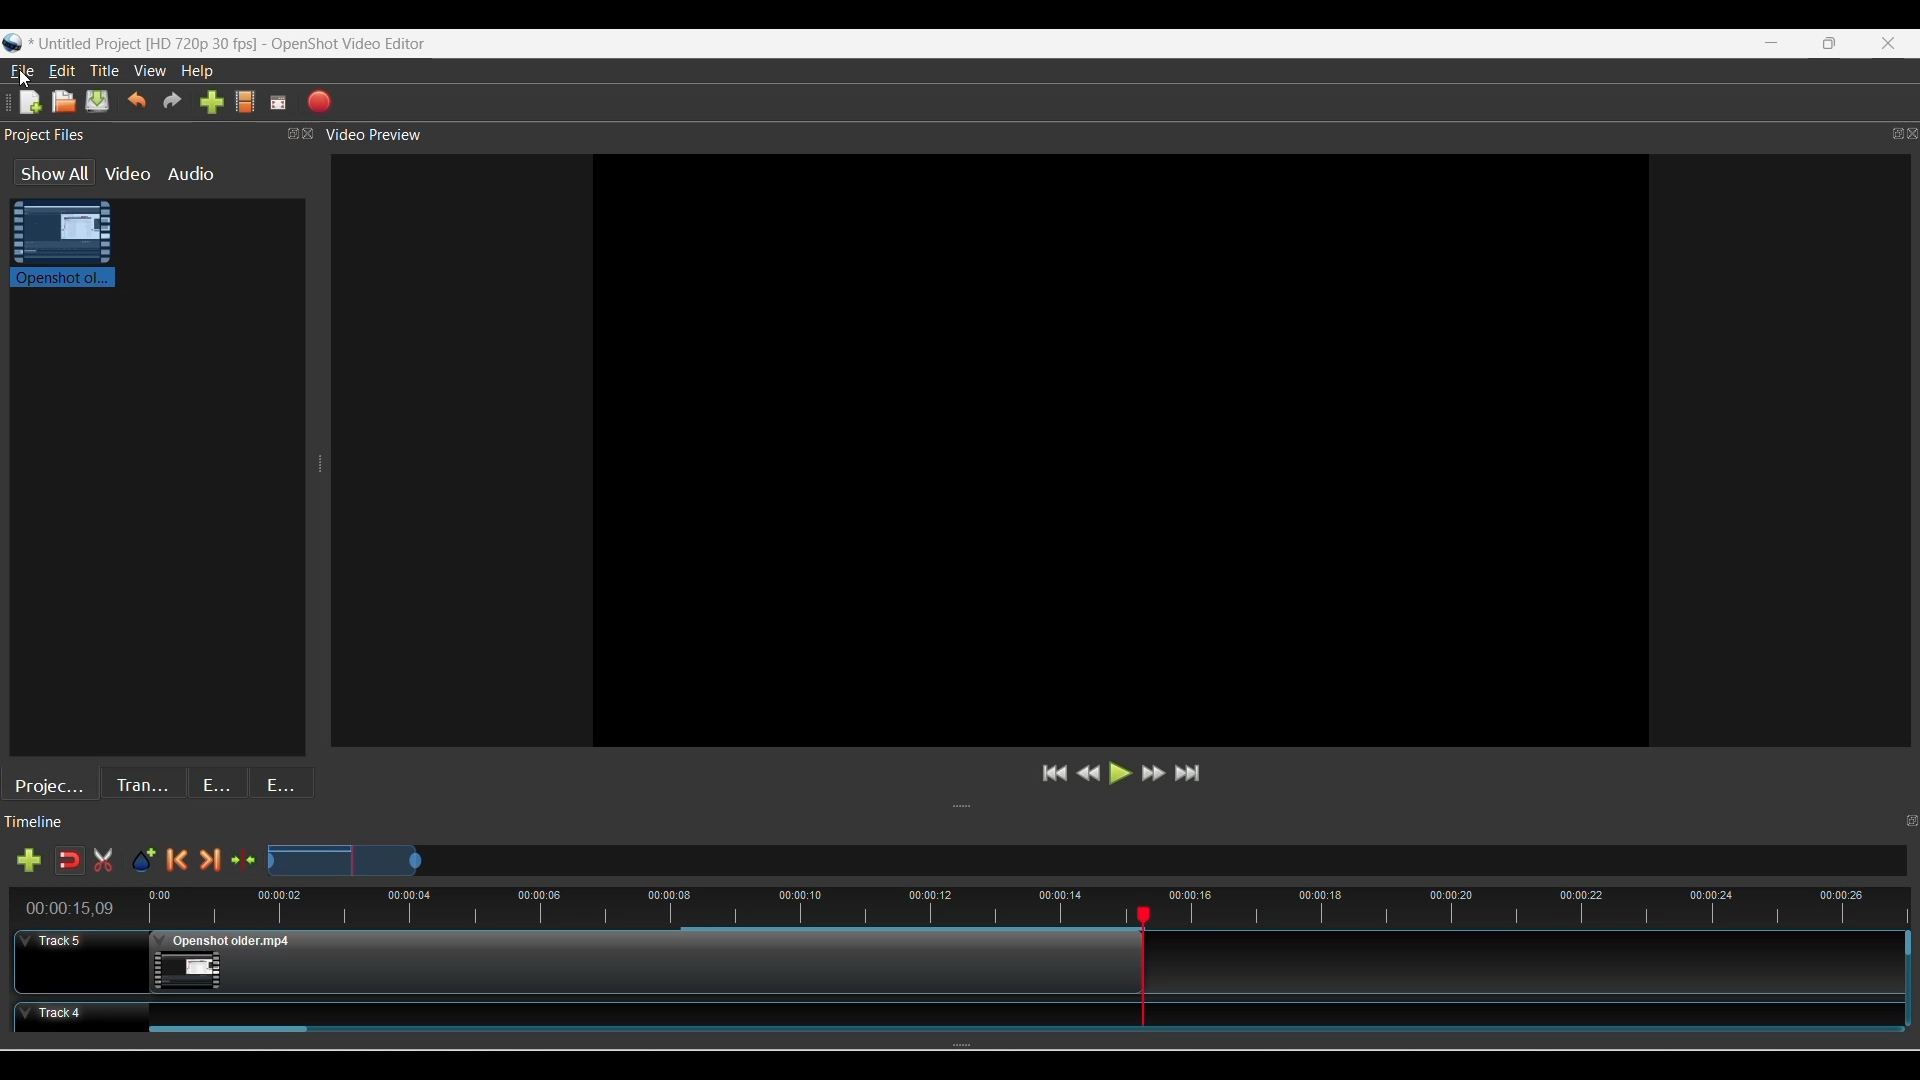  Describe the element at coordinates (942, 827) in the screenshot. I see `Timeline Panel` at that location.